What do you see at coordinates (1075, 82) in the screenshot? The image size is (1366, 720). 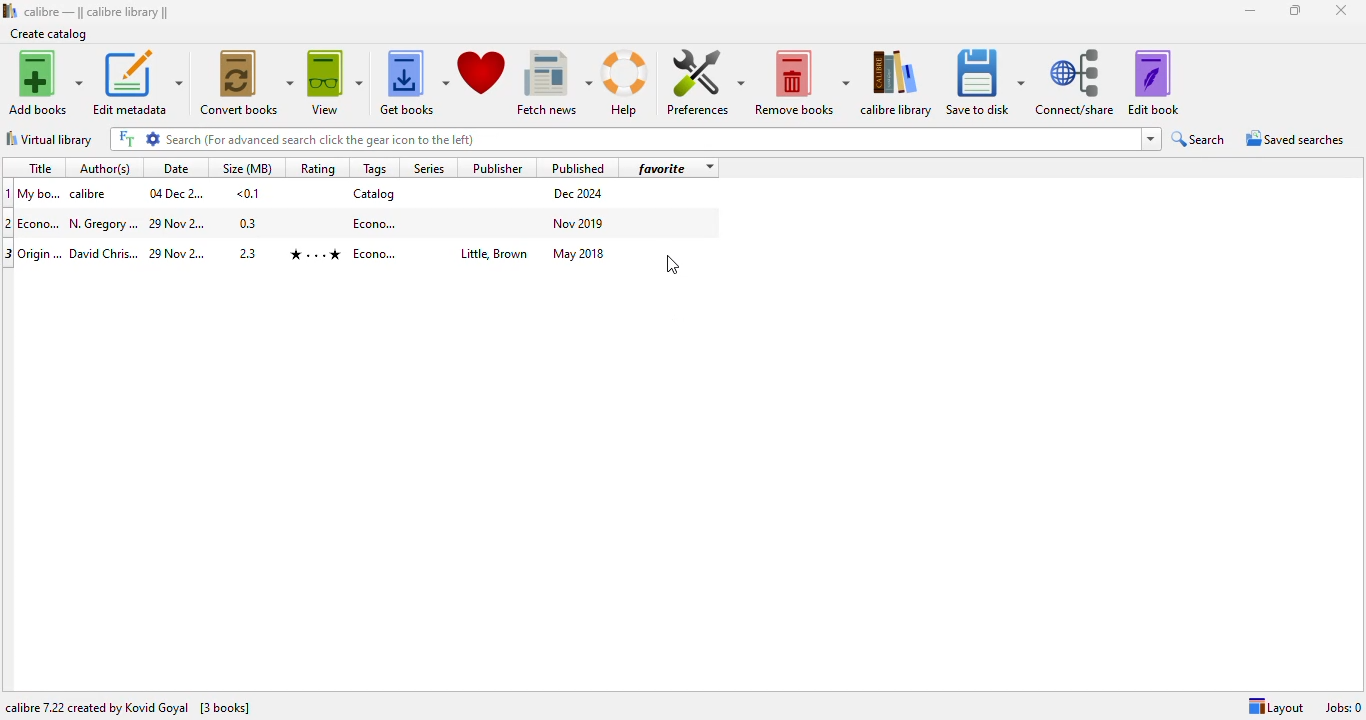 I see `connect/share` at bounding box center [1075, 82].